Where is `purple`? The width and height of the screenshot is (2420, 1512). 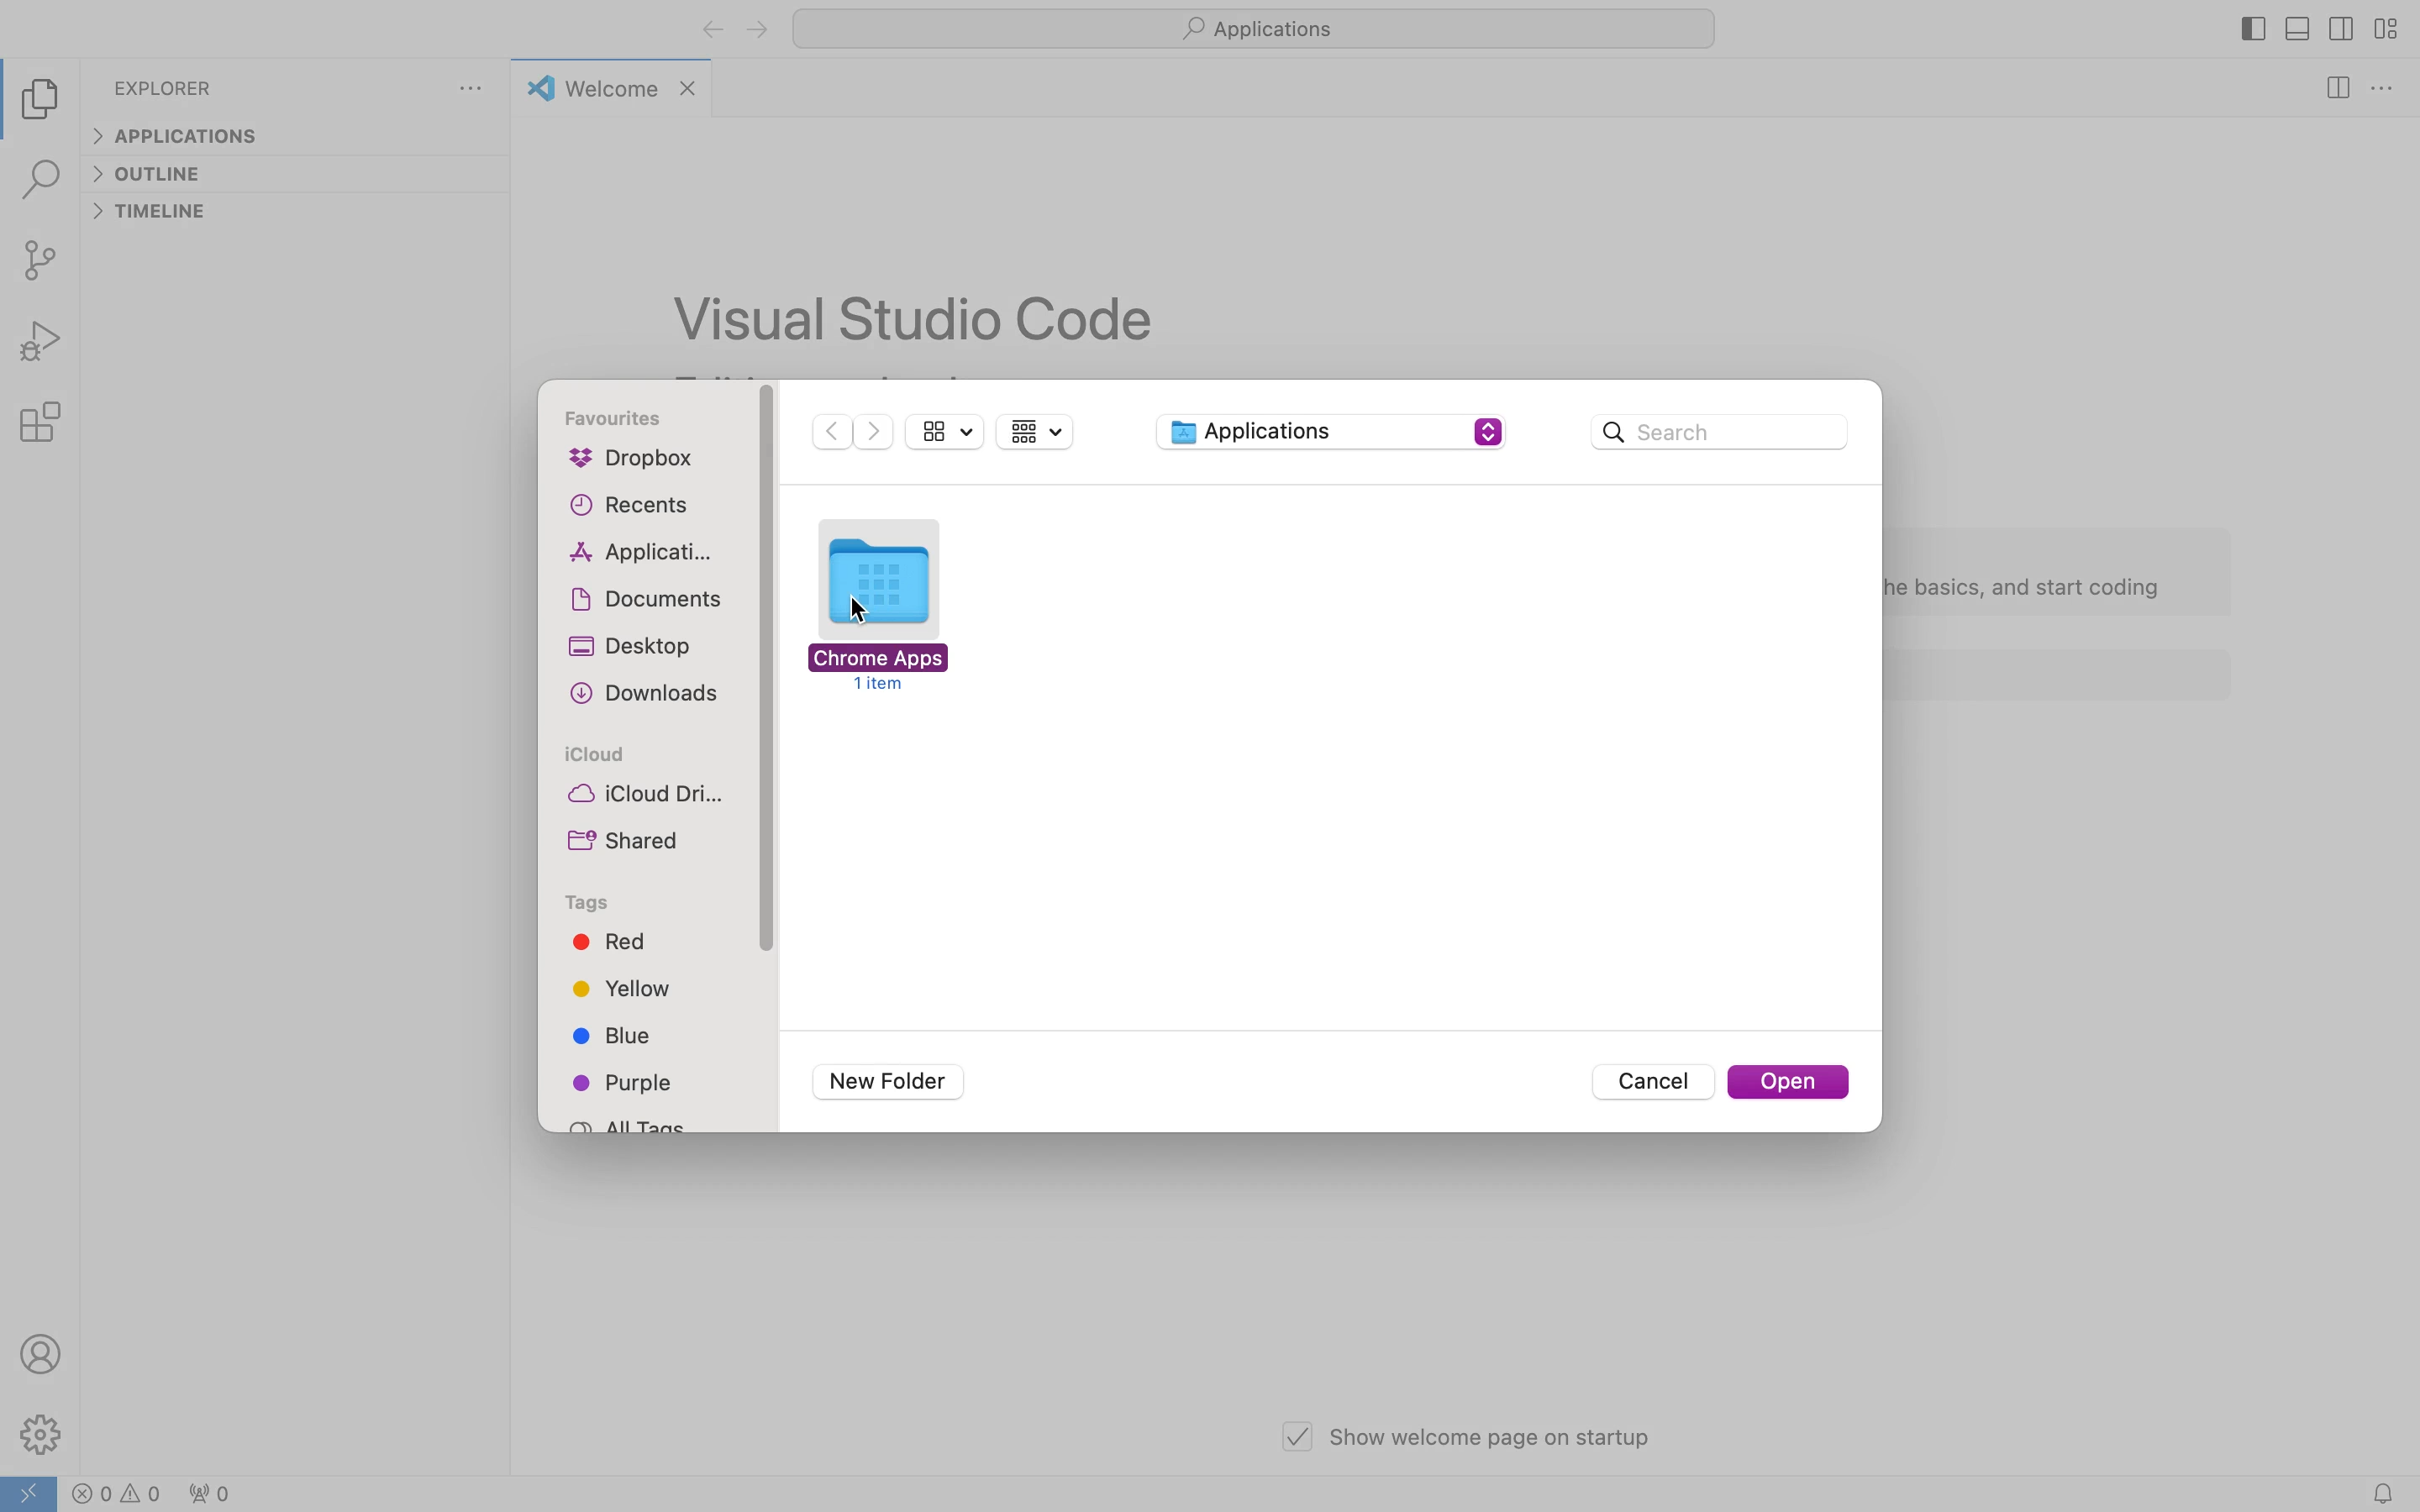 purple is located at coordinates (630, 1083).